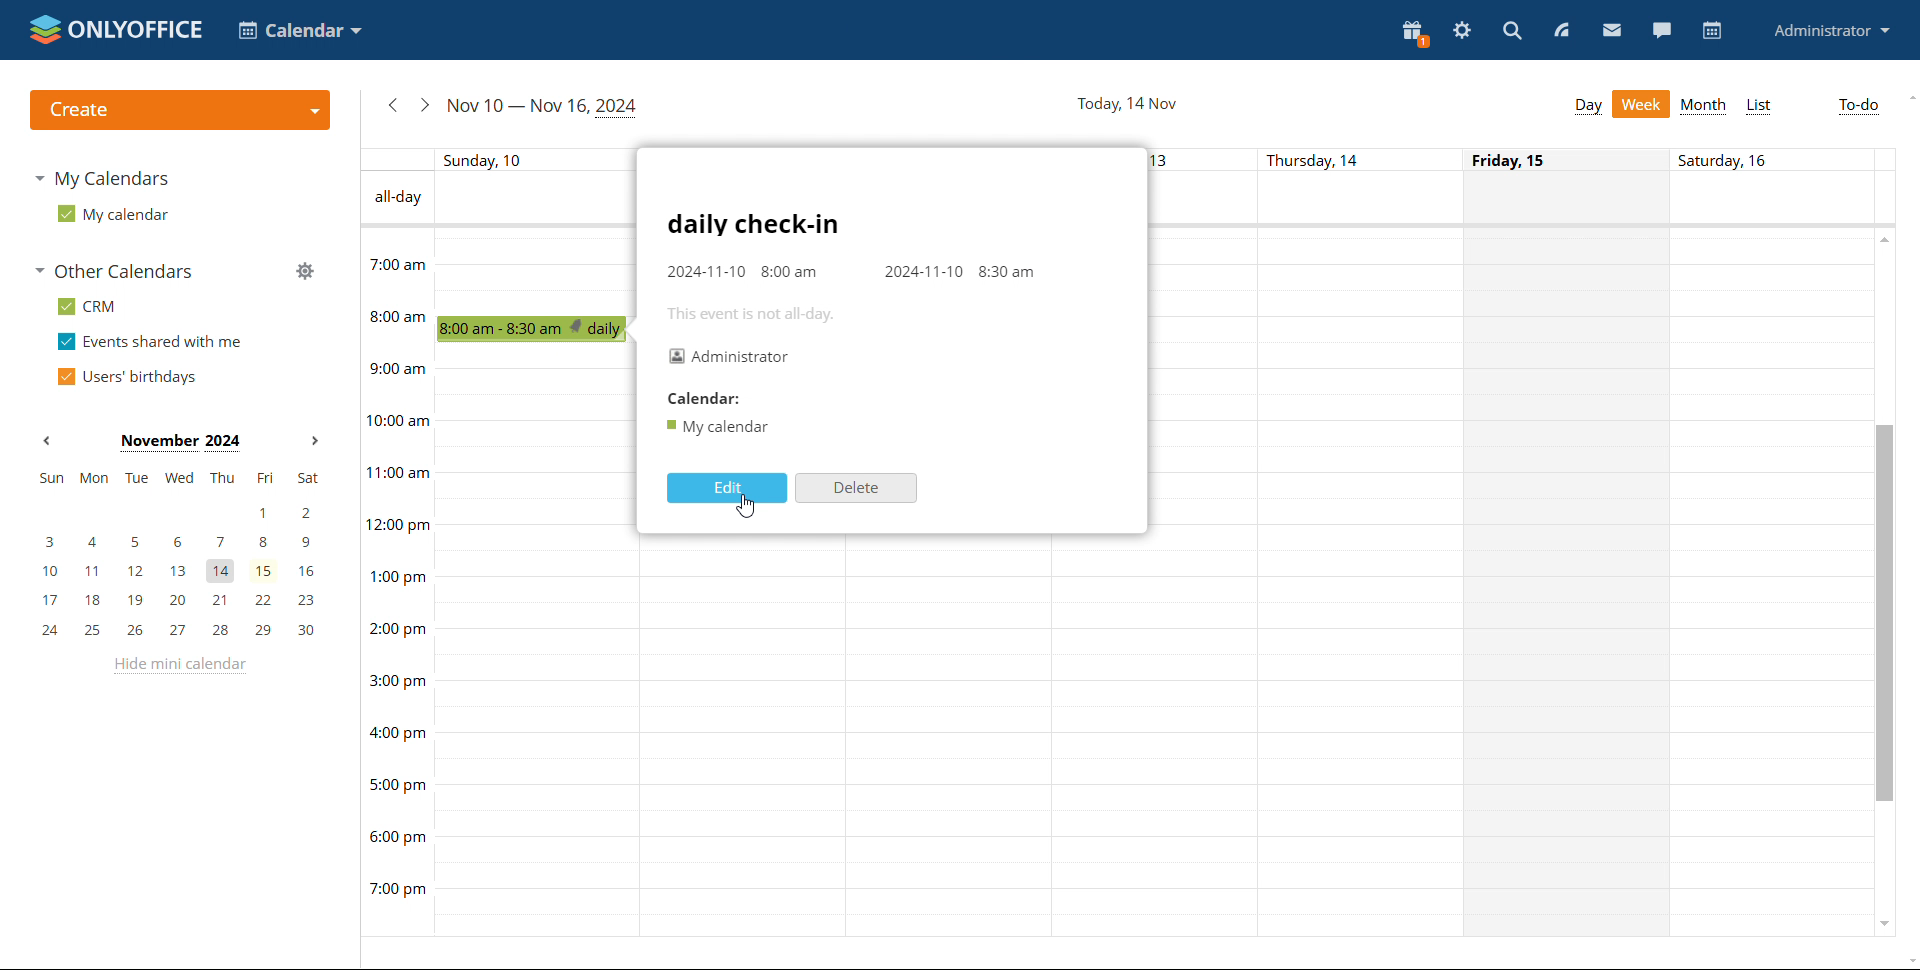 The height and width of the screenshot is (970, 1920). Describe the element at coordinates (1113, 159) in the screenshot. I see `individual date` at that location.